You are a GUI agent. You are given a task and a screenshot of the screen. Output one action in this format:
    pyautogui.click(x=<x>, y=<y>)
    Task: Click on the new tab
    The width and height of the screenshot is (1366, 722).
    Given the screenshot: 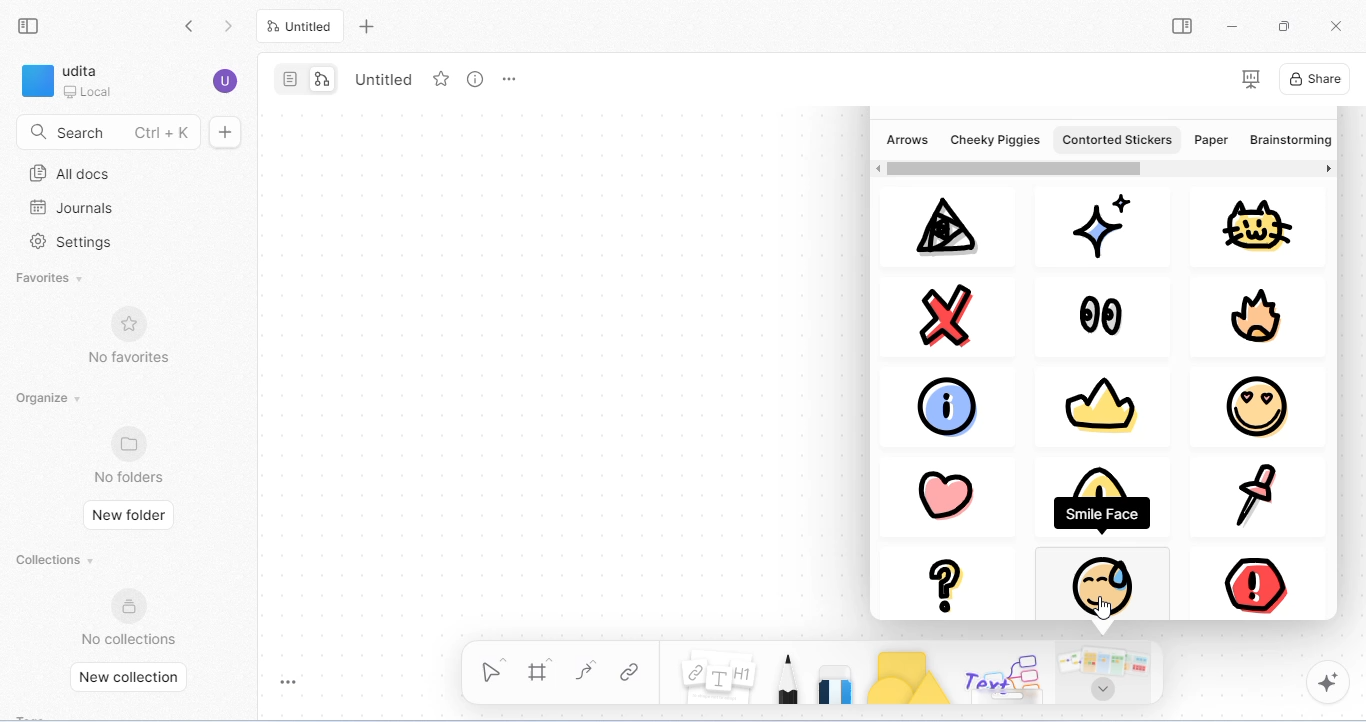 What is the action you would take?
    pyautogui.click(x=369, y=28)
    